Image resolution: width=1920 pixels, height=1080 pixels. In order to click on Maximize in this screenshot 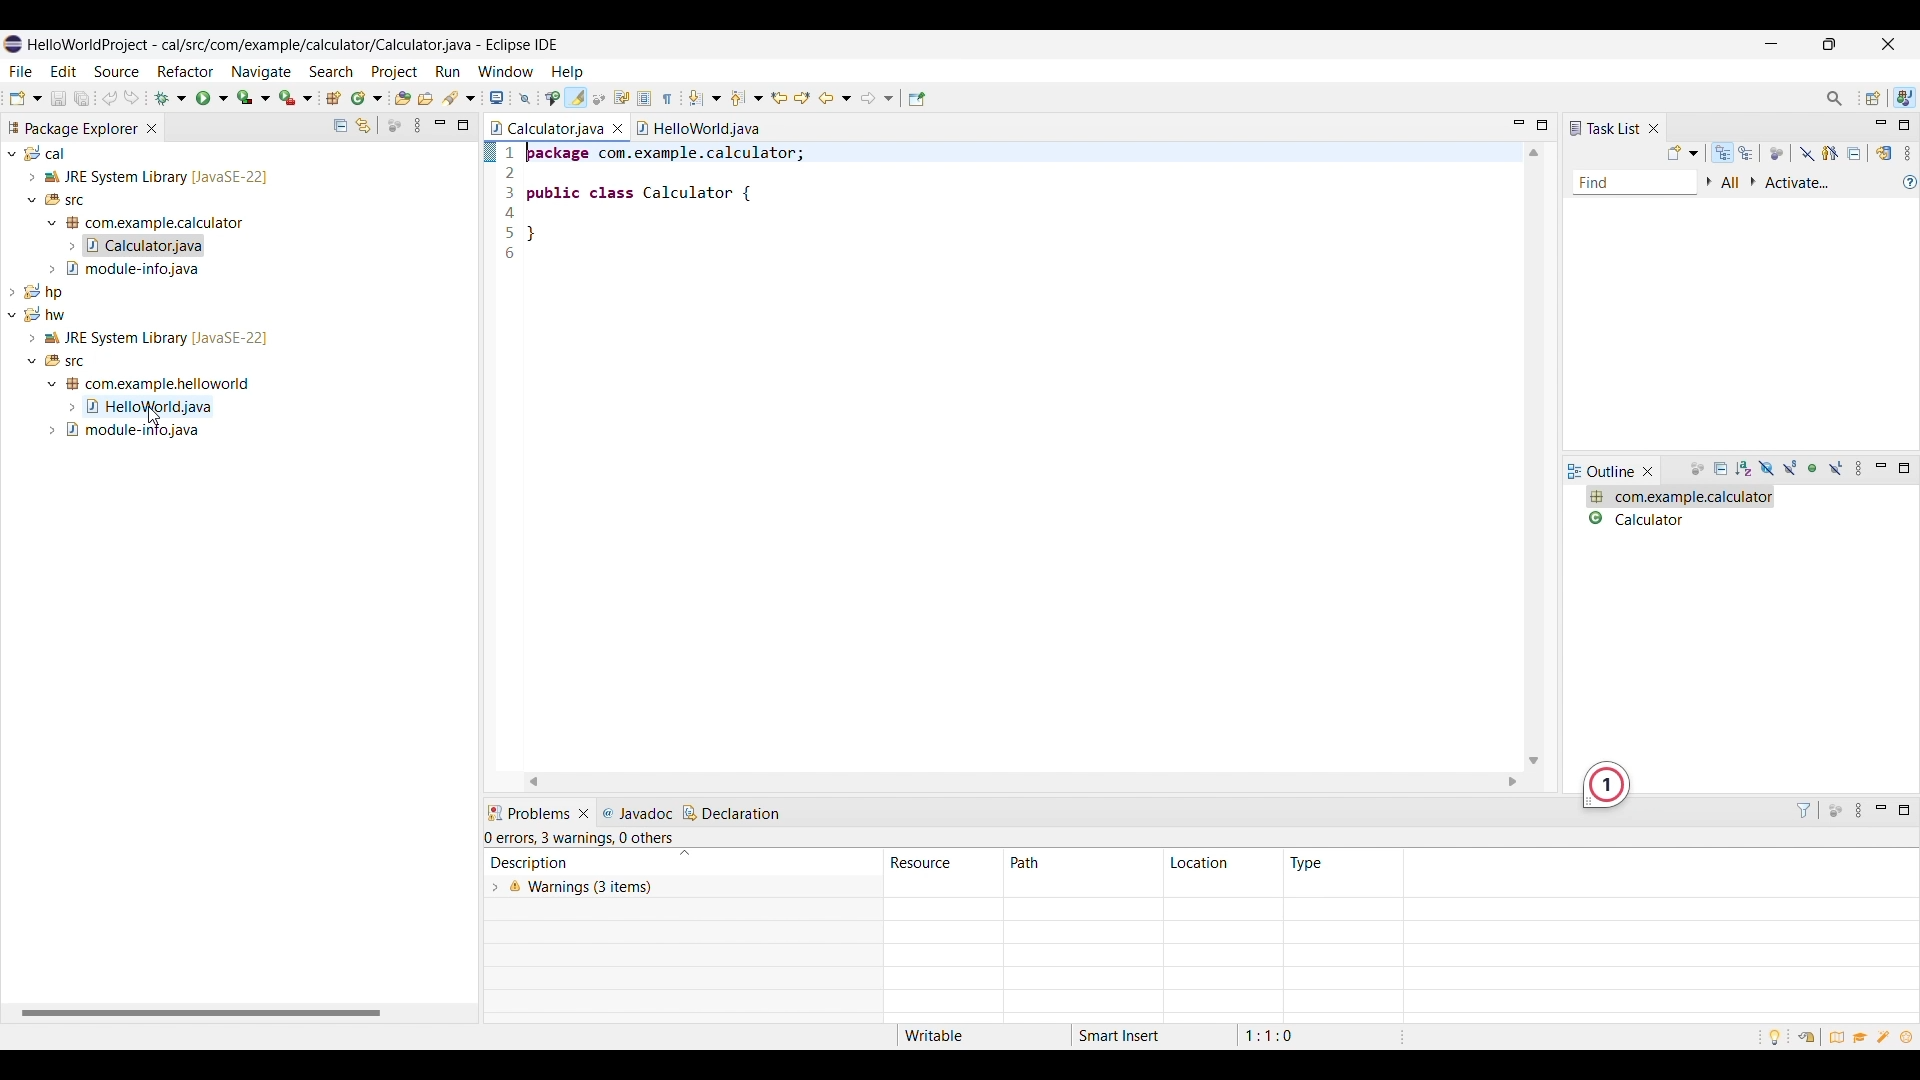, I will do `click(1903, 125)`.